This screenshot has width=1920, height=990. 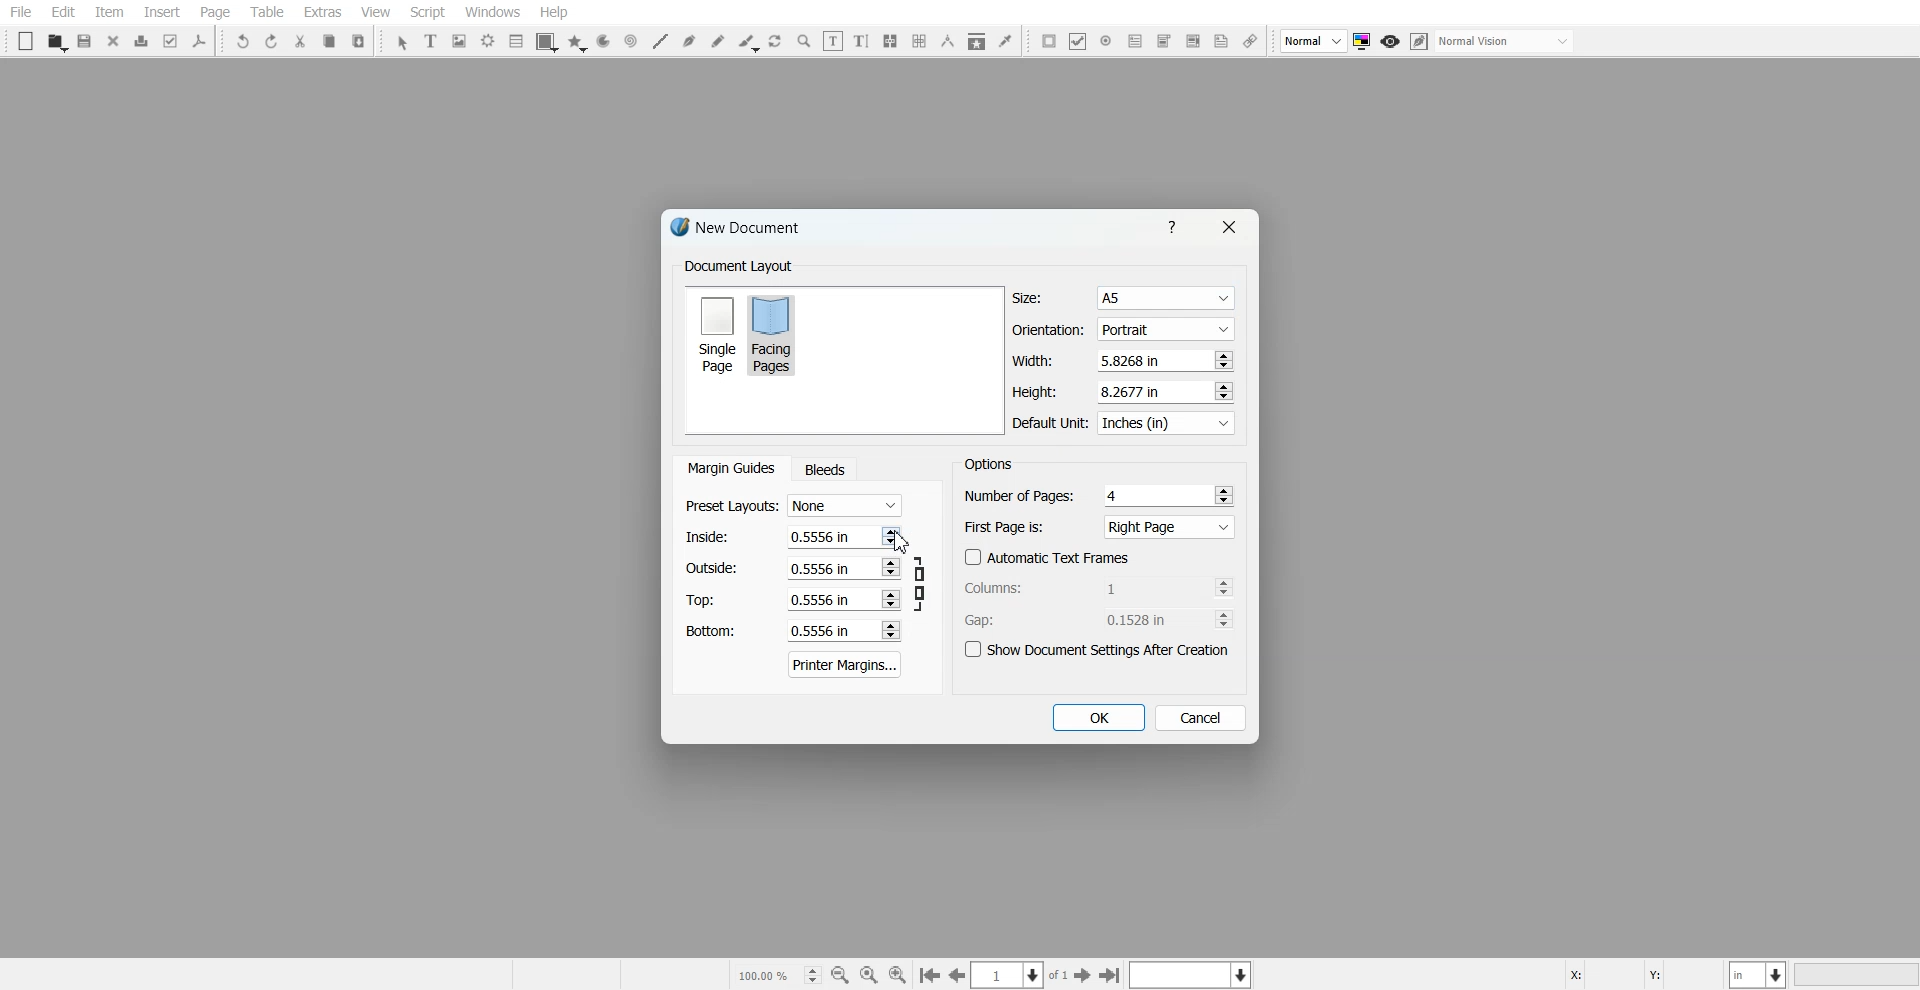 I want to click on Toggle color , so click(x=1364, y=42).